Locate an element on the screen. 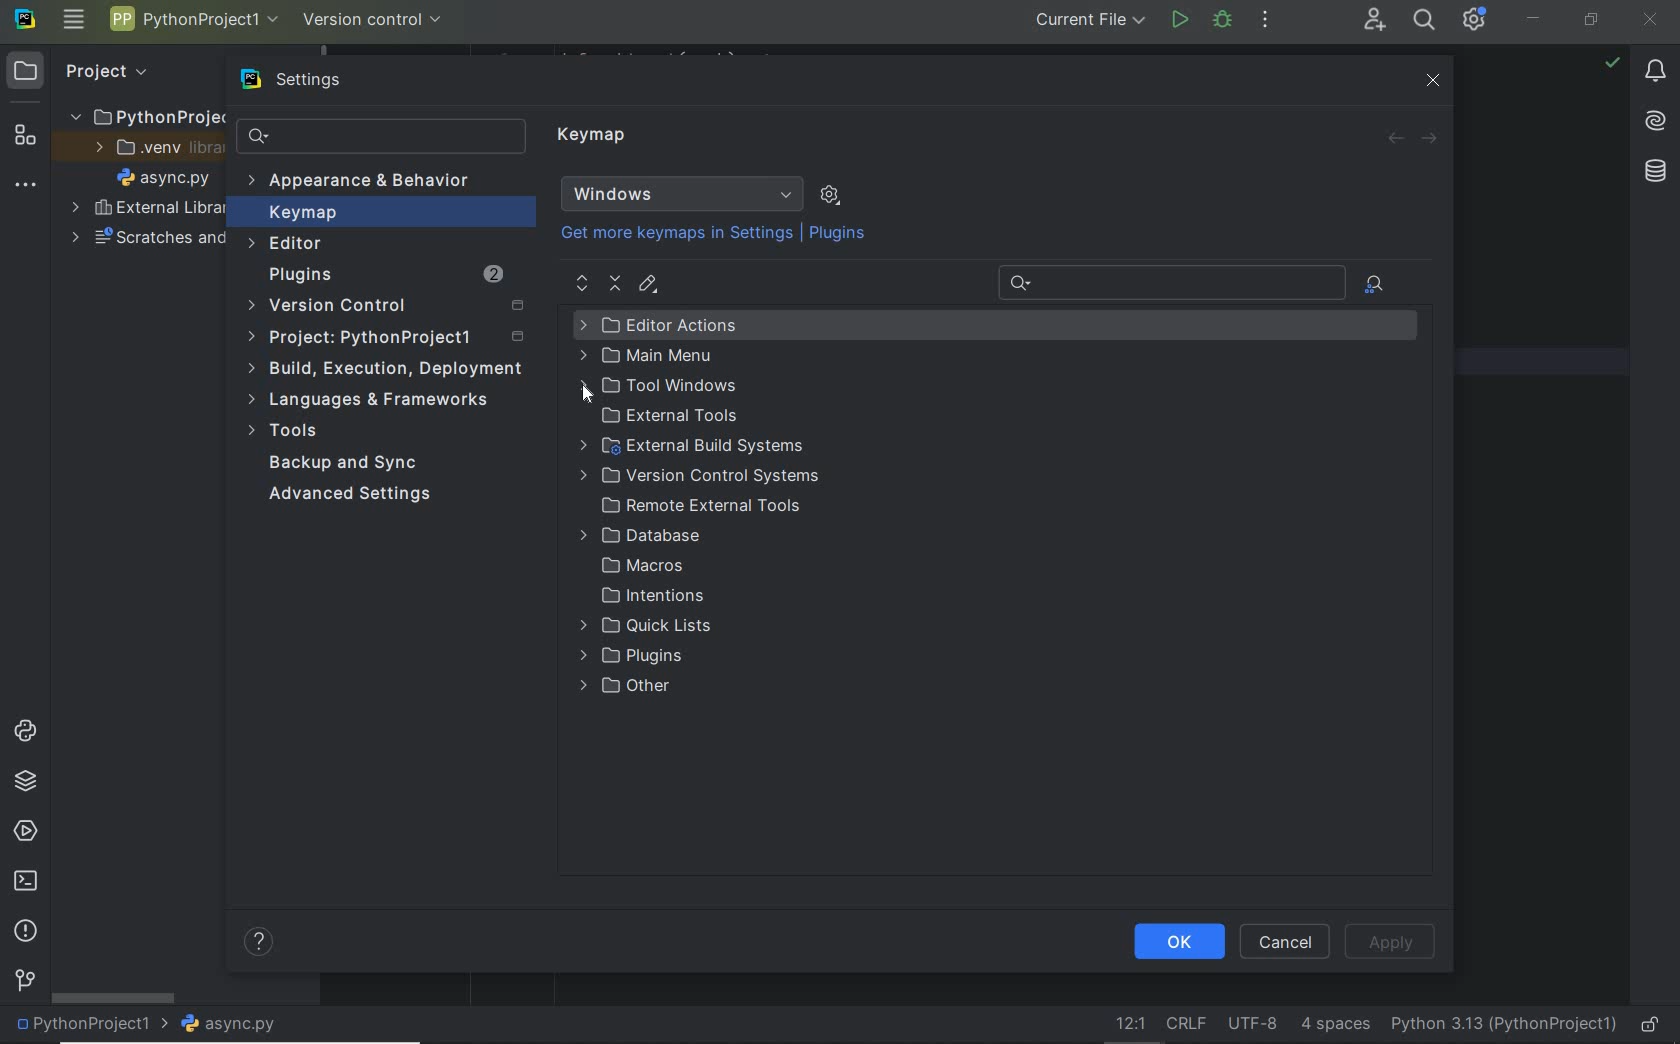  Tool Windows is located at coordinates (666, 386).